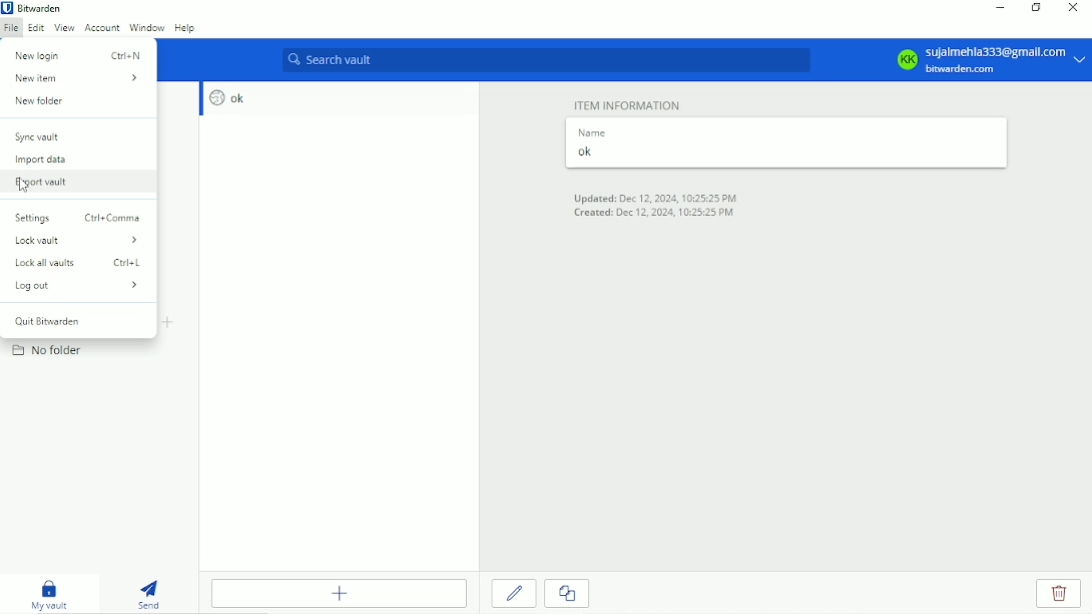 Image resolution: width=1092 pixels, height=614 pixels. Describe the element at coordinates (566, 594) in the screenshot. I see `Clone` at that location.